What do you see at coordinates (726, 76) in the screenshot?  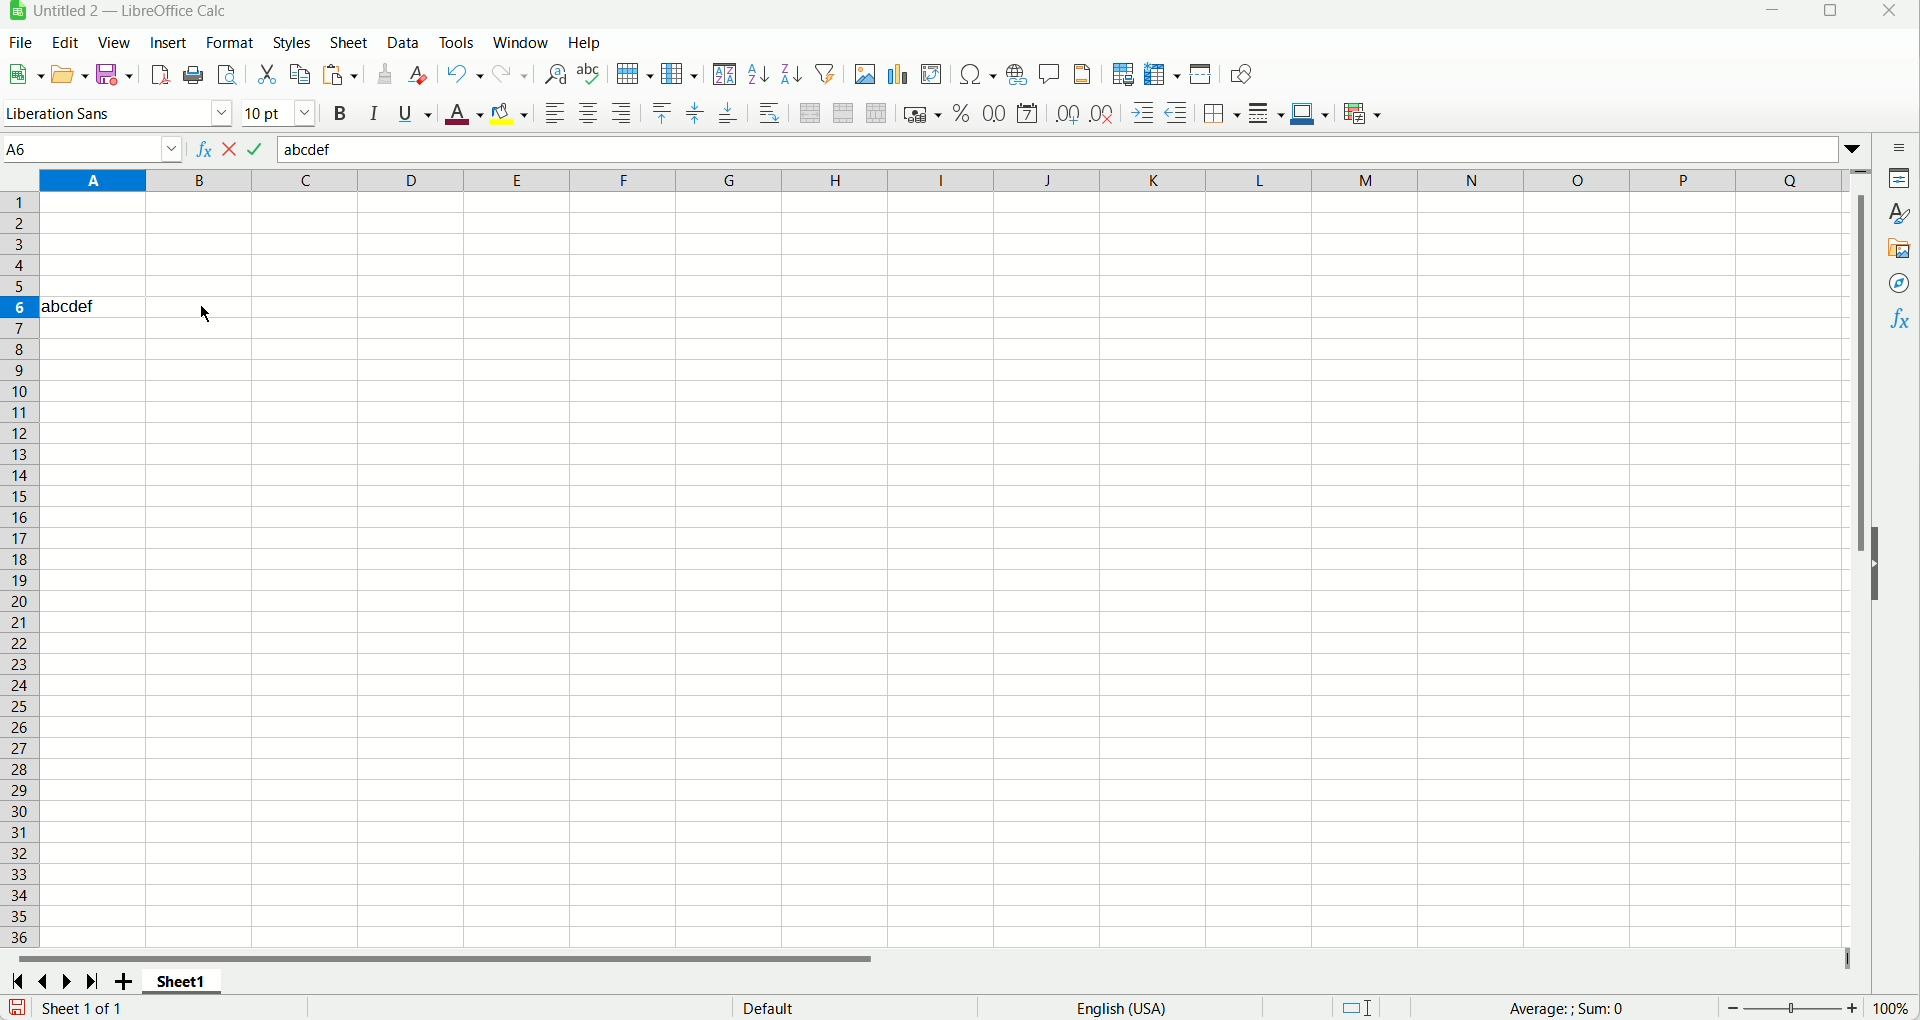 I see `sort` at bounding box center [726, 76].